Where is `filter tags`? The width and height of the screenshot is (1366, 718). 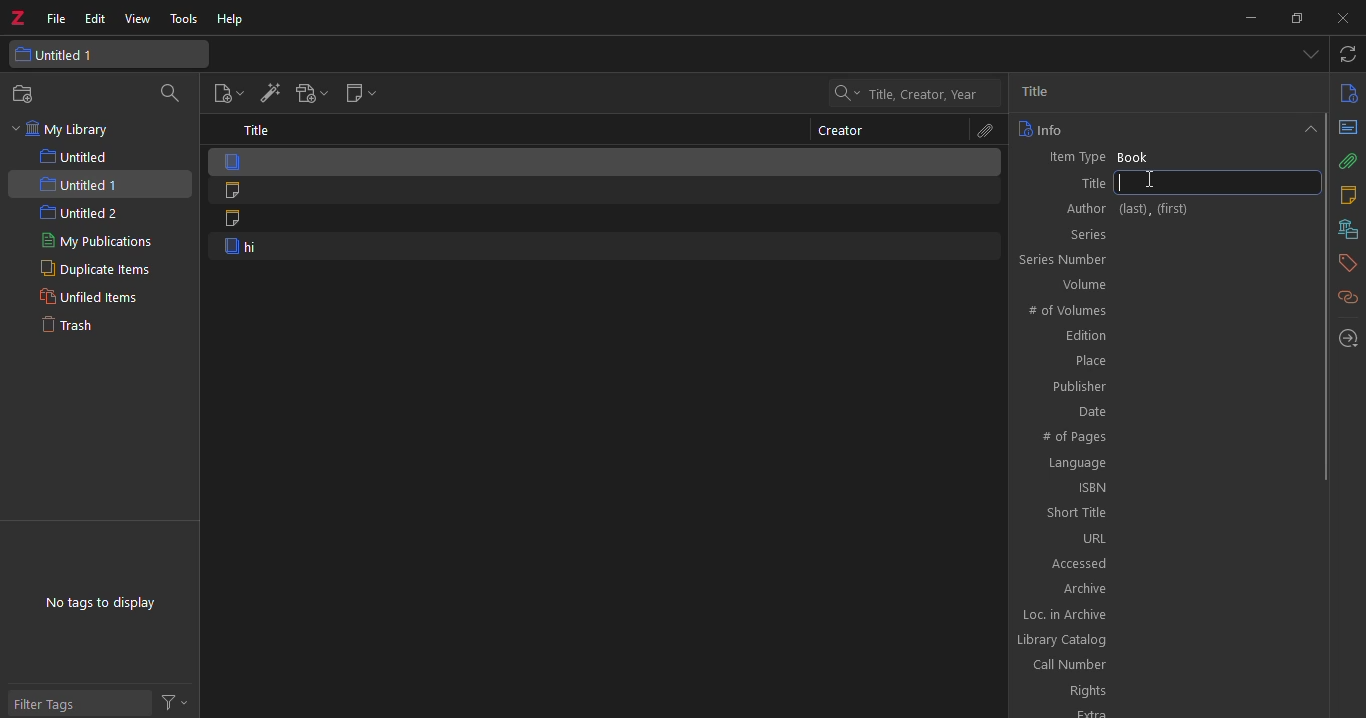
filter tags is located at coordinates (79, 701).